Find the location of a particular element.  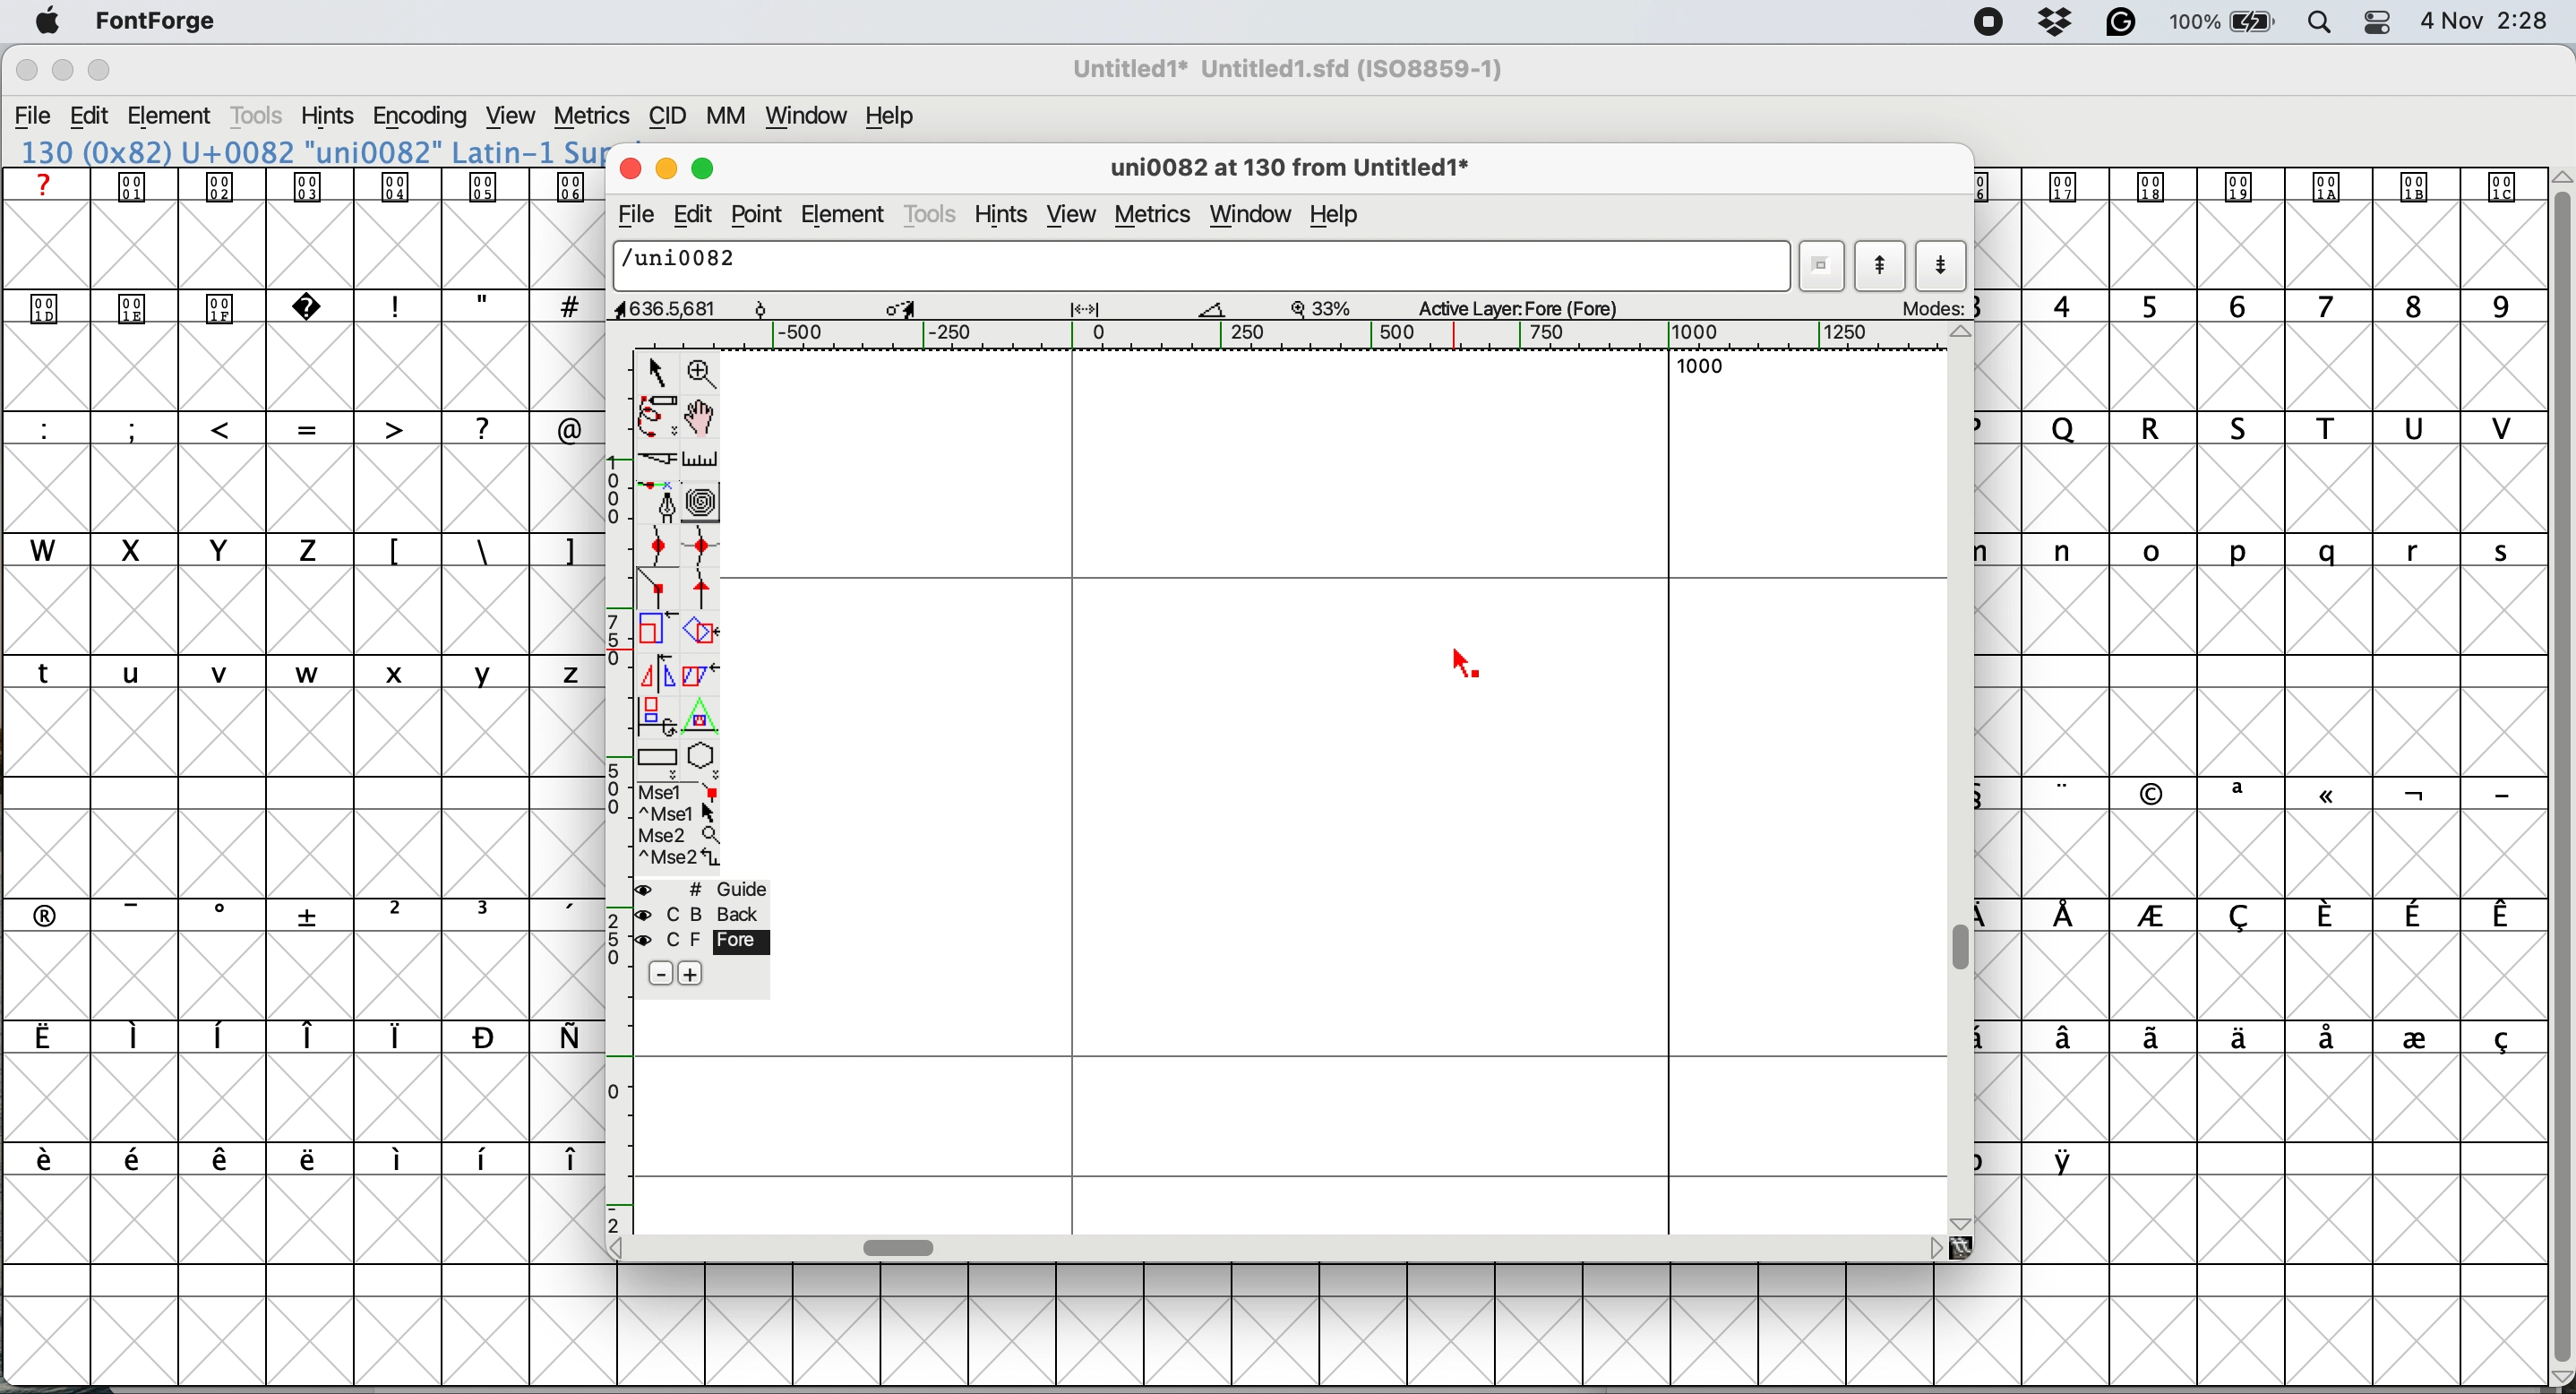

system logo is located at coordinates (48, 23).